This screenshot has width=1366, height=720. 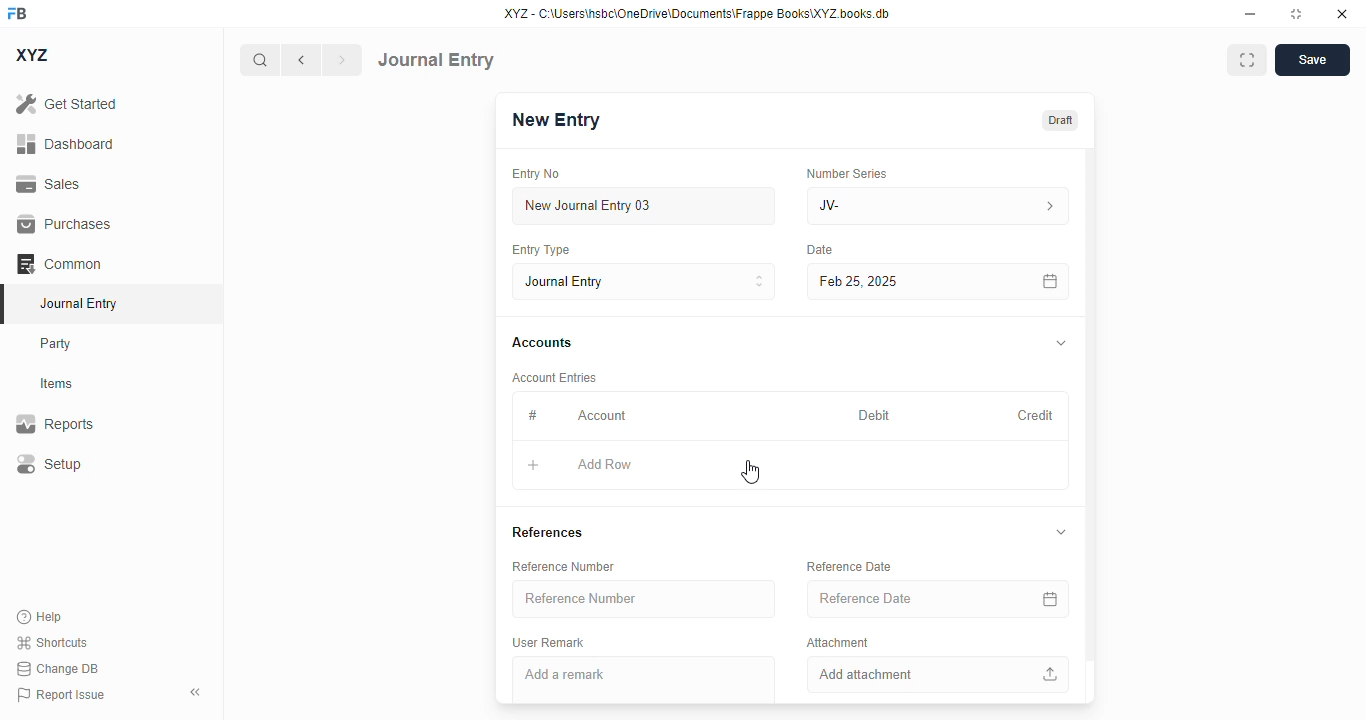 I want to click on XYZ, so click(x=33, y=55).